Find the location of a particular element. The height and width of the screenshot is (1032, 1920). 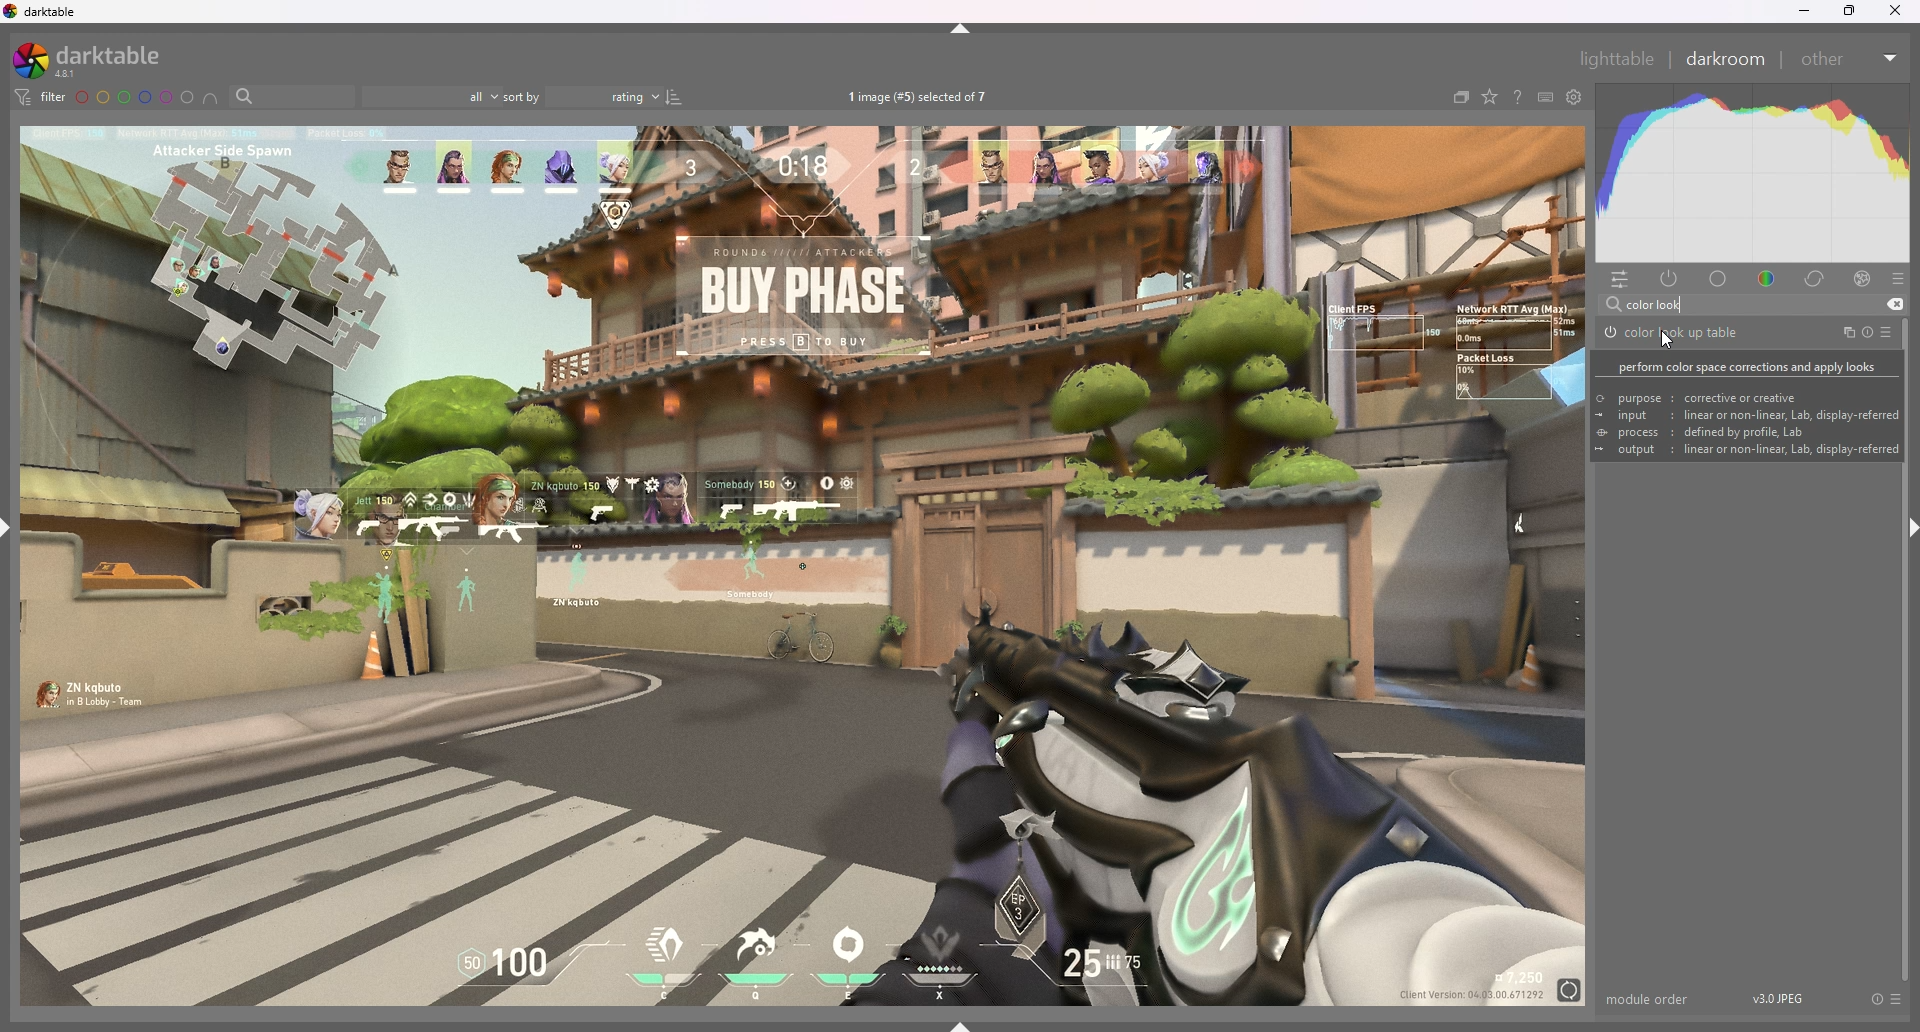

multiple instances action is located at coordinates (1843, 332).